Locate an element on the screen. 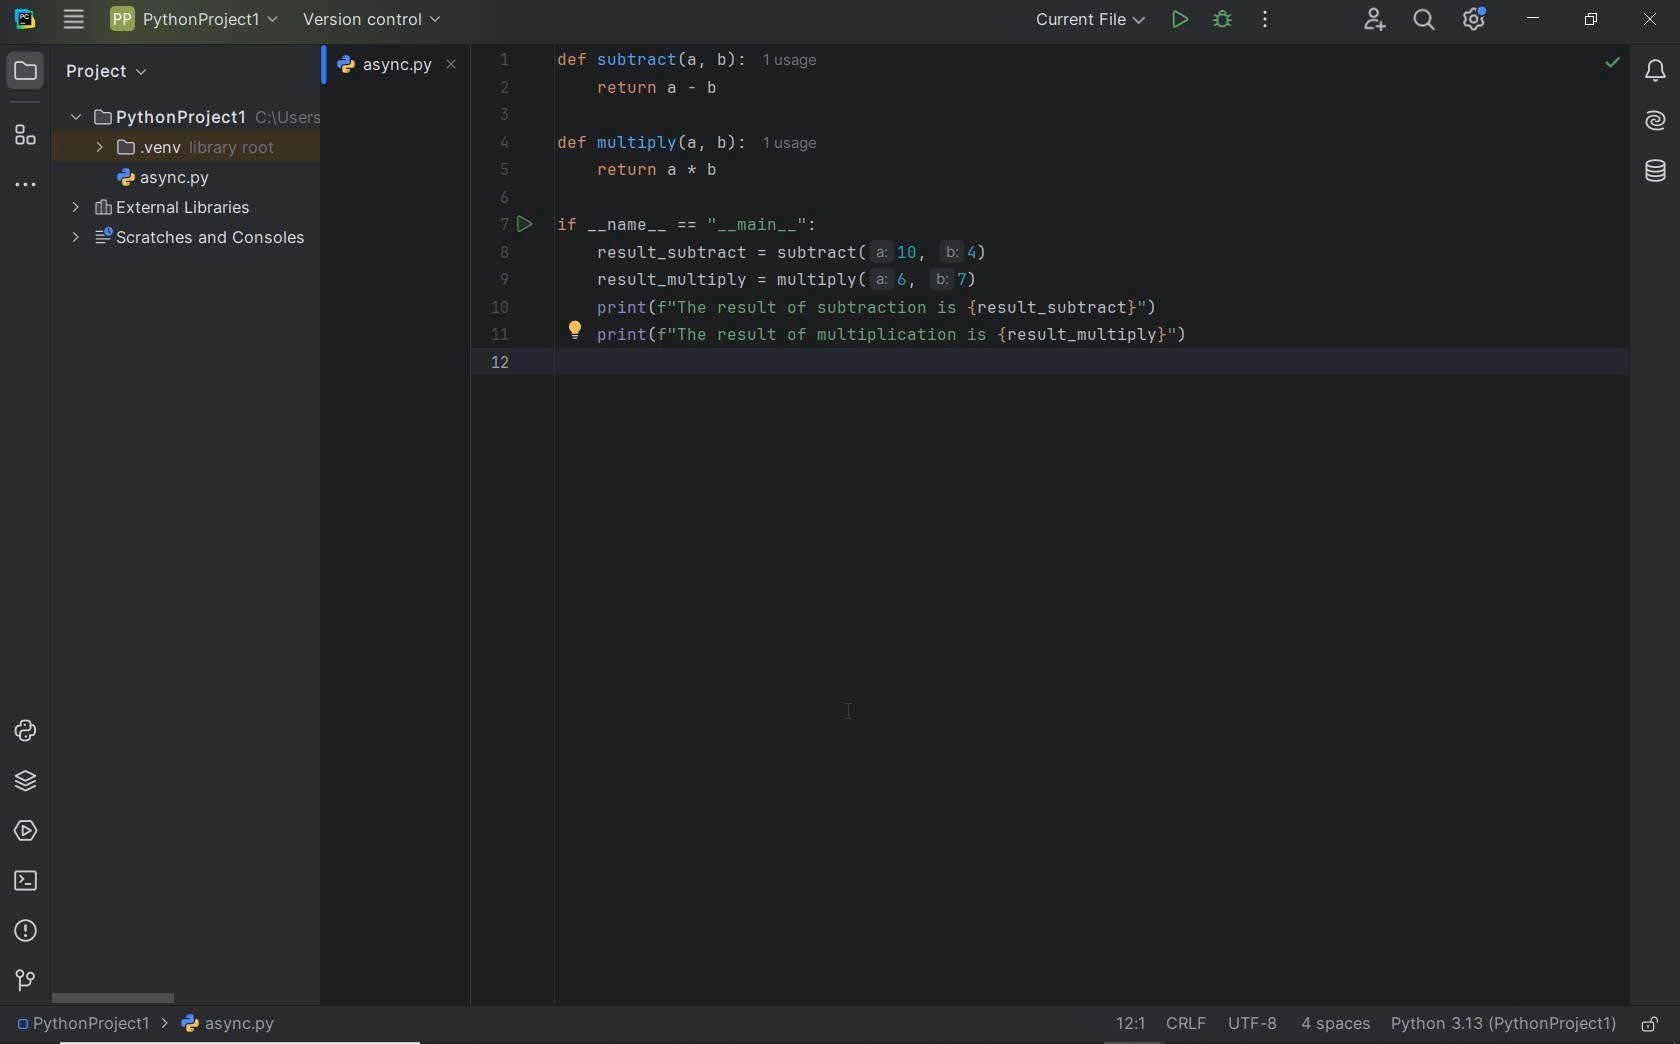  structure is located at coordinates (22, 133).